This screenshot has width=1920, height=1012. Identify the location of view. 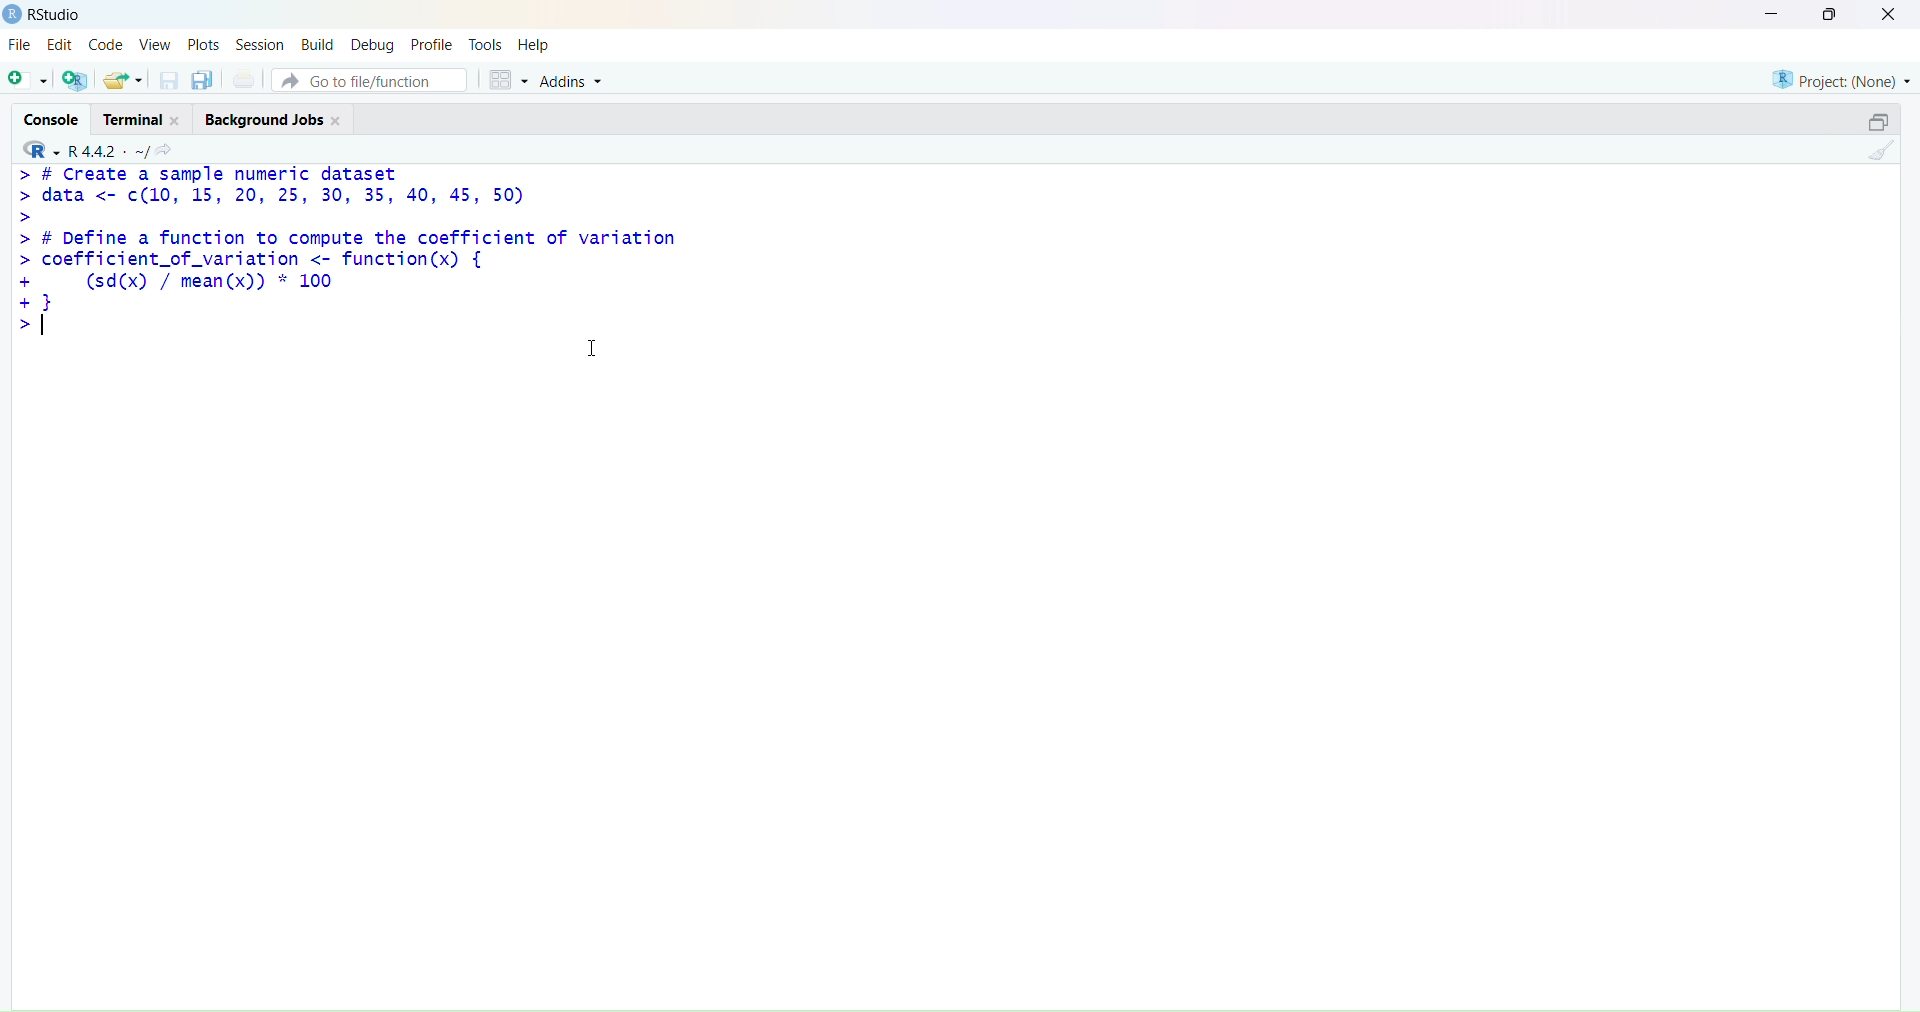
(155, 44).